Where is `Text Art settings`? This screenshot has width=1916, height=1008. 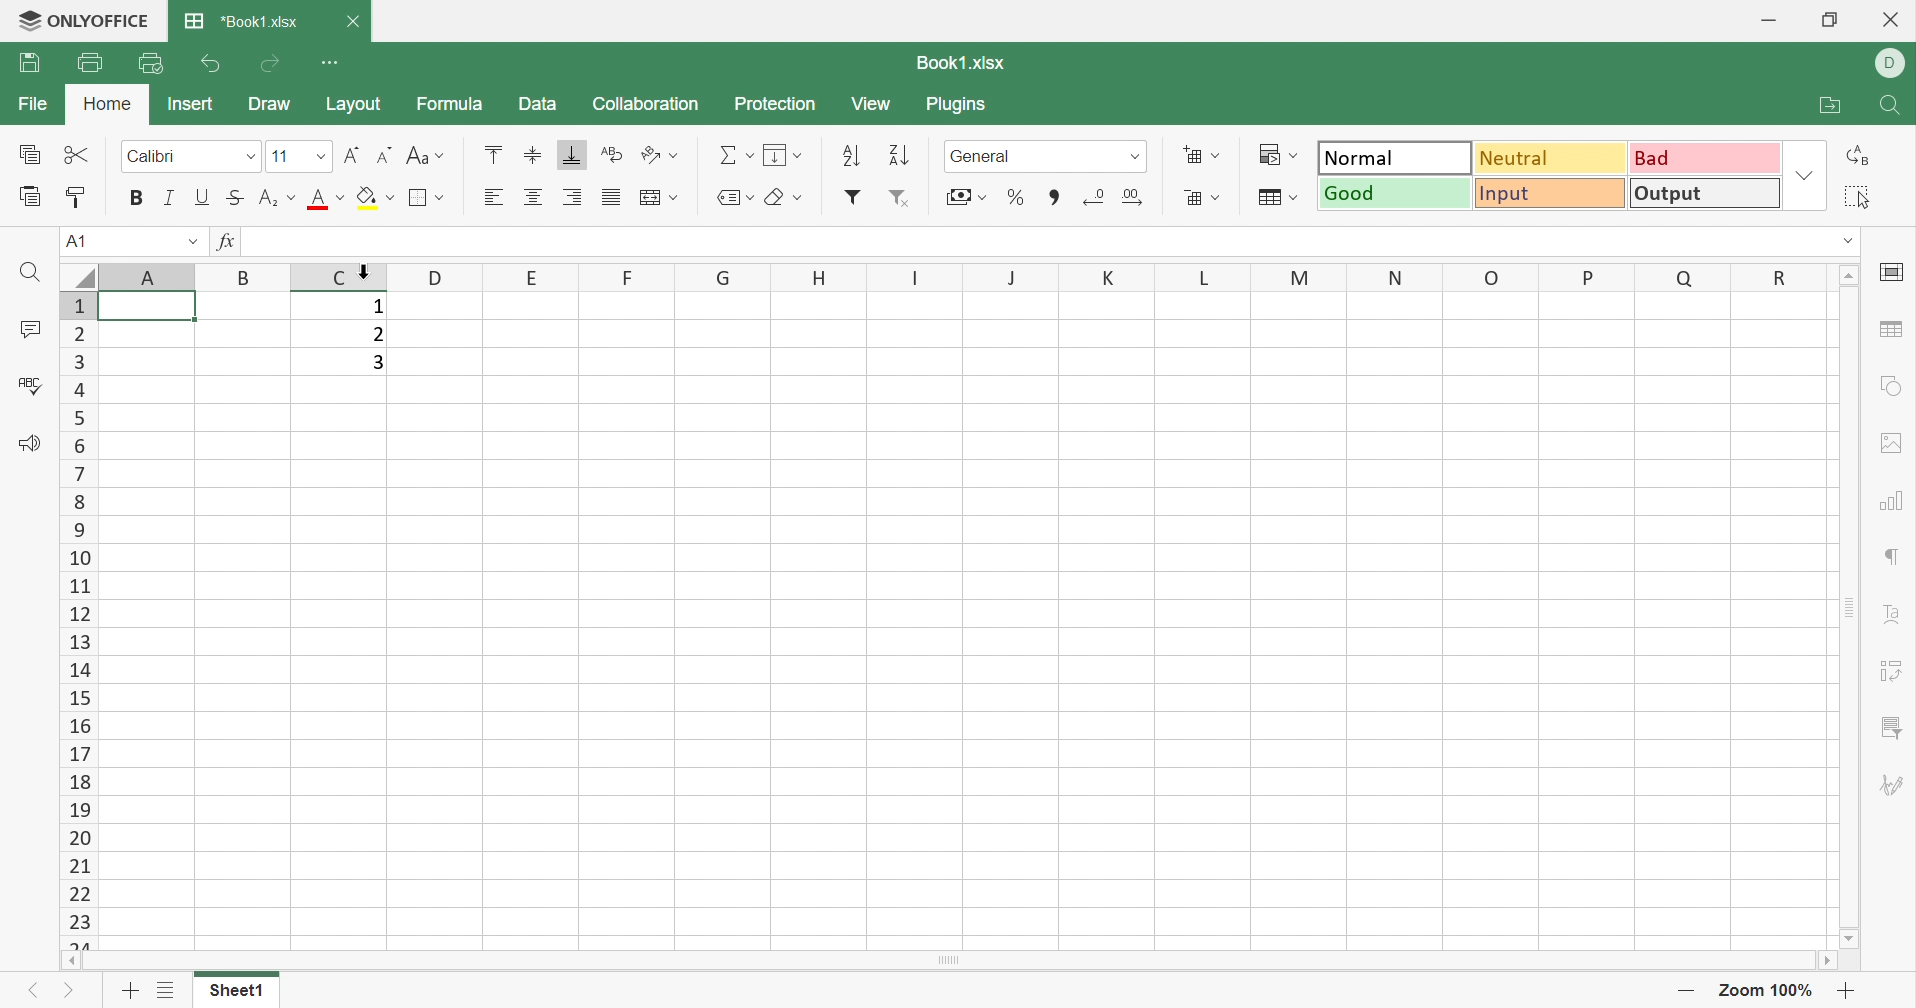 Text Art settings is located at coordinates (1893, 617).